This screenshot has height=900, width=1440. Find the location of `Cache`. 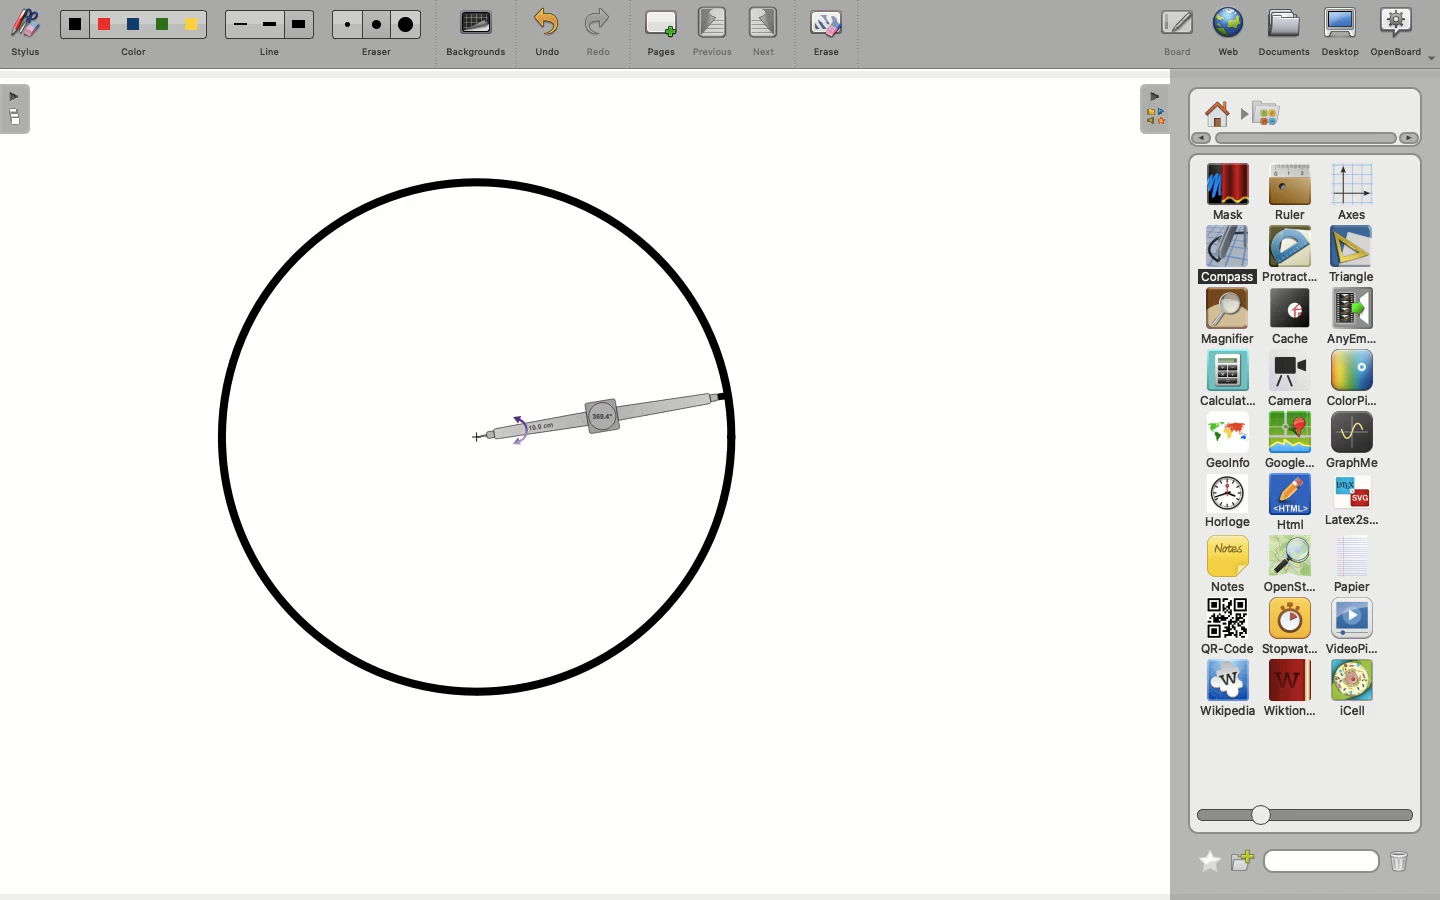

Cache is located at coordinates (1287, 319).